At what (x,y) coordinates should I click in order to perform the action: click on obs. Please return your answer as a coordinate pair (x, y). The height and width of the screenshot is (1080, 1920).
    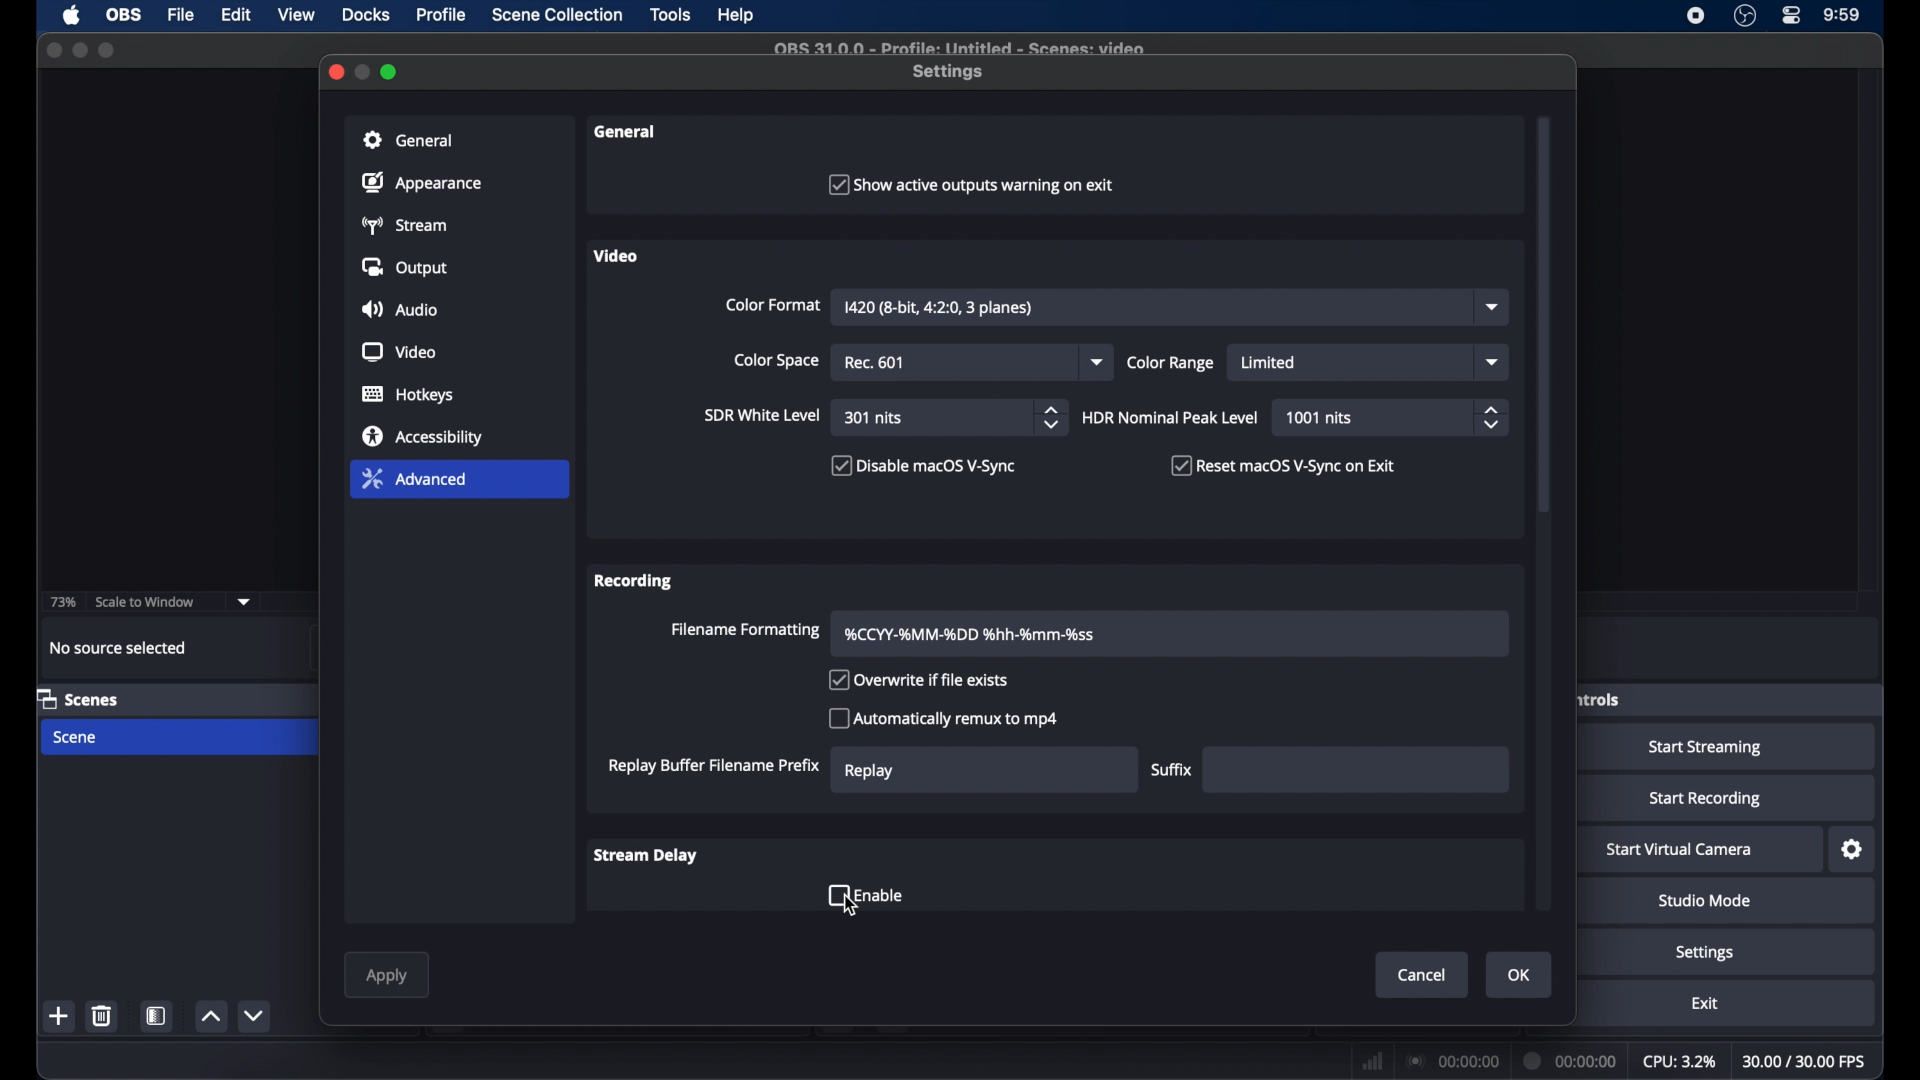
    Looking at the image, I should click on (122, 15).